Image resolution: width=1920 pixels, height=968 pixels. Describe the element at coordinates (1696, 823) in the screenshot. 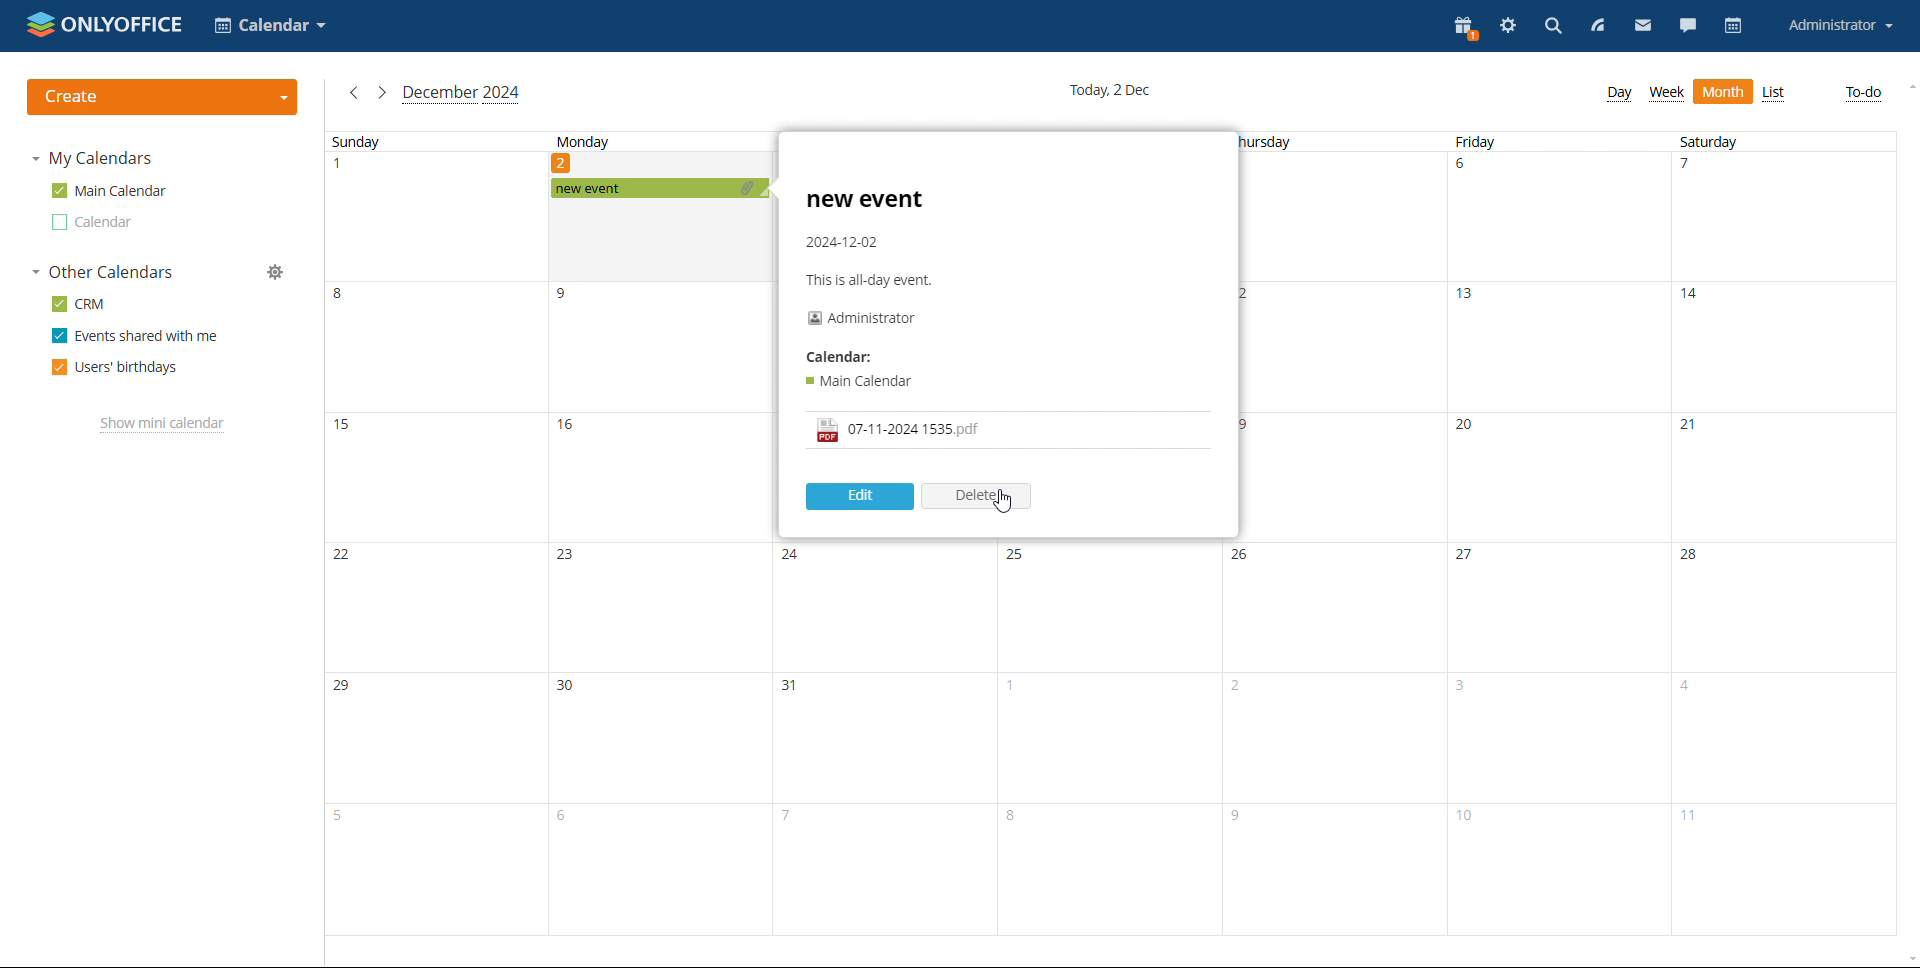

I see `11` at that location.